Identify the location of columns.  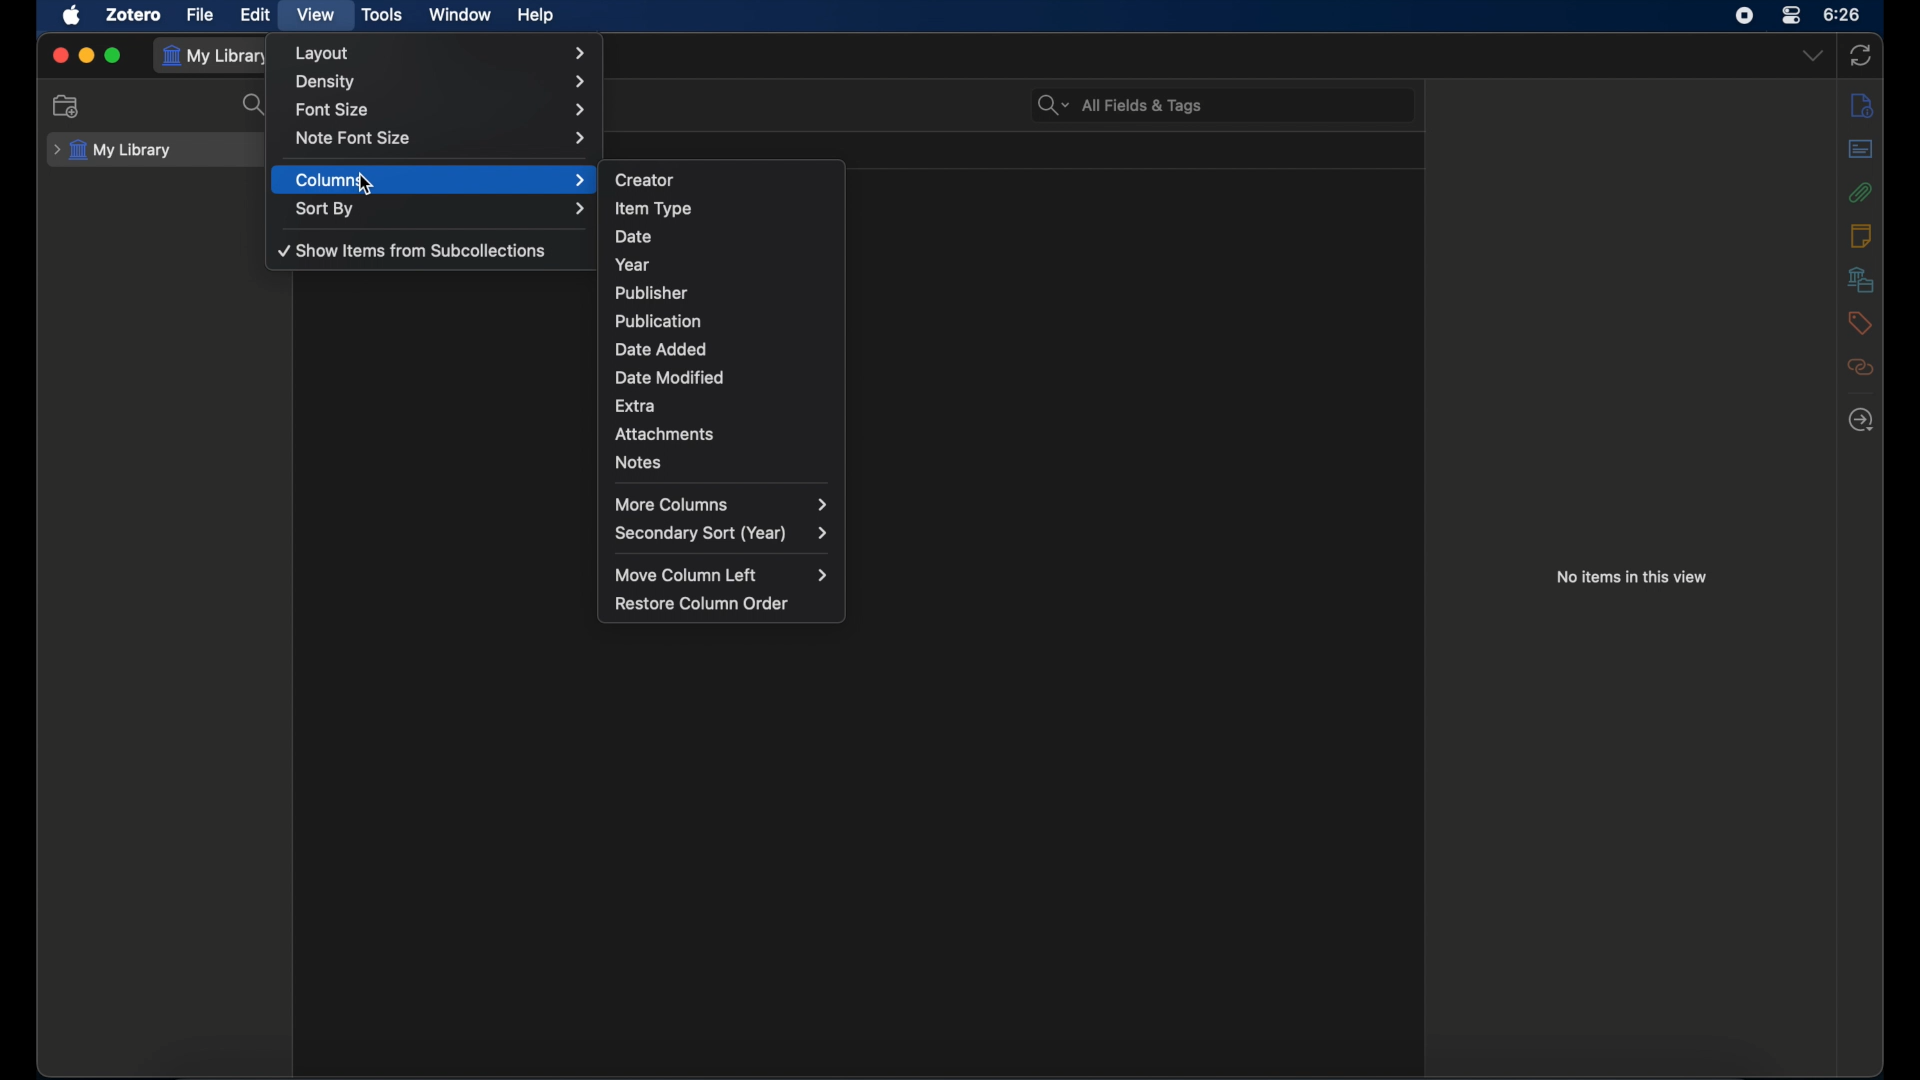
(442, 180).